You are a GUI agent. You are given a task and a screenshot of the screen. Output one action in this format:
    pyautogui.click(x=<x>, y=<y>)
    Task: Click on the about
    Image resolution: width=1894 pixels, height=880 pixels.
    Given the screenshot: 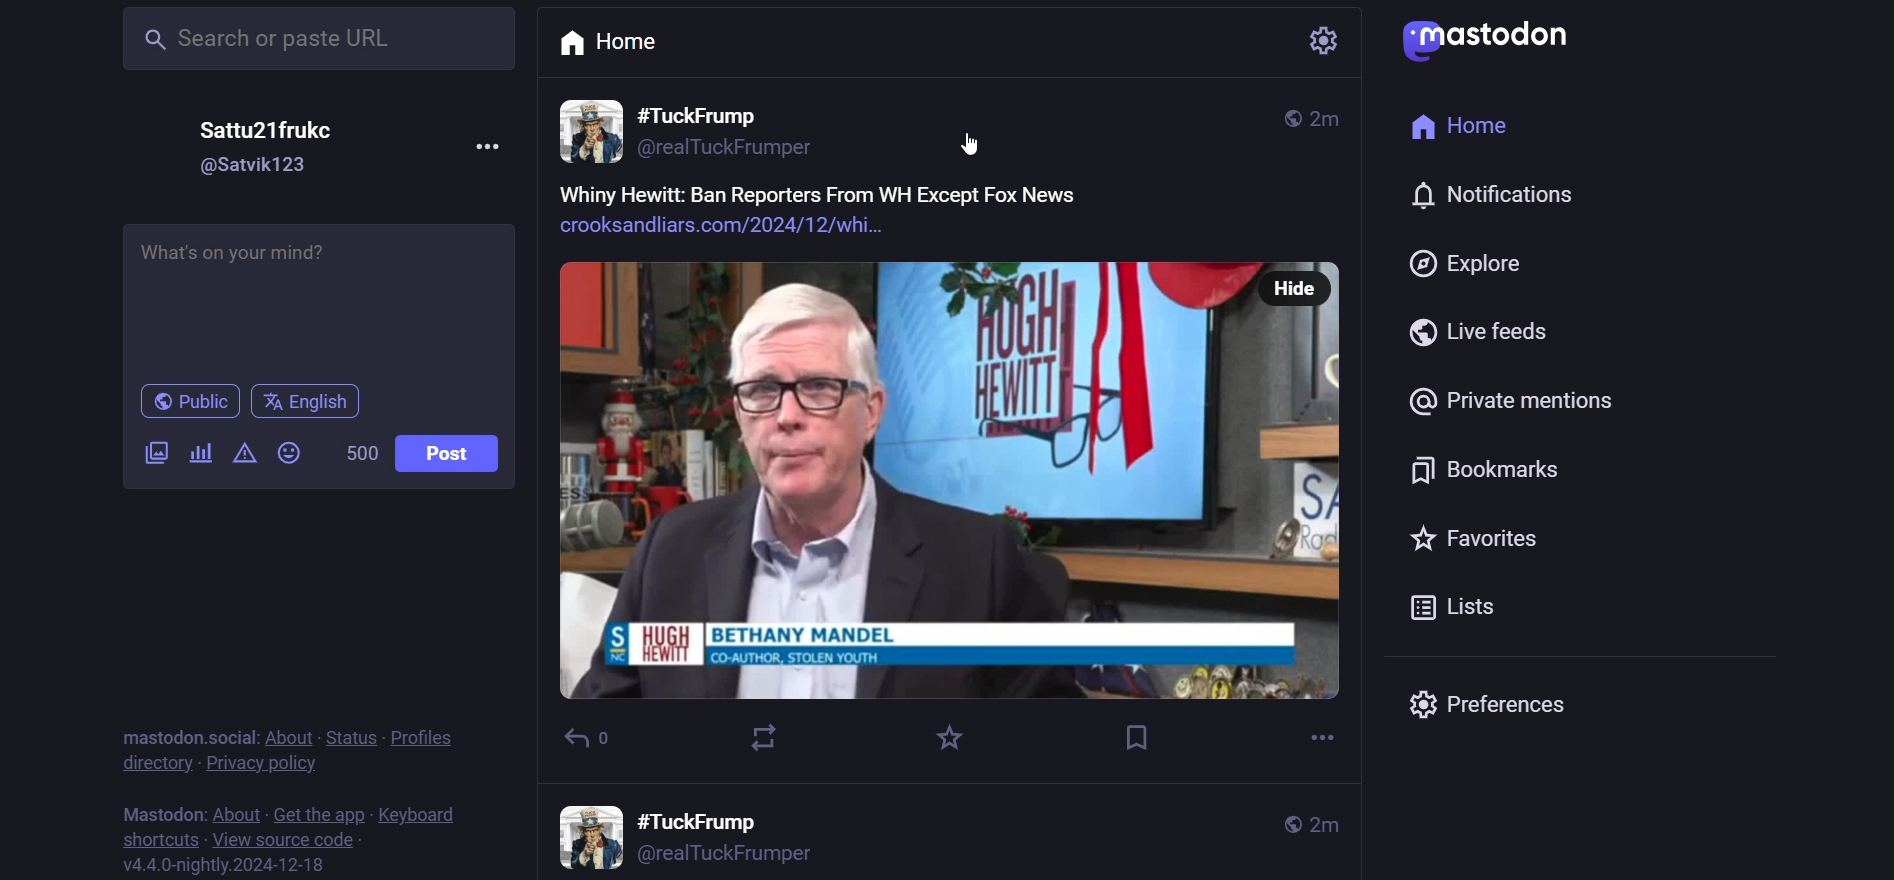 What is the action you would take?
    pyautogui.click(x=235, y=812)
    